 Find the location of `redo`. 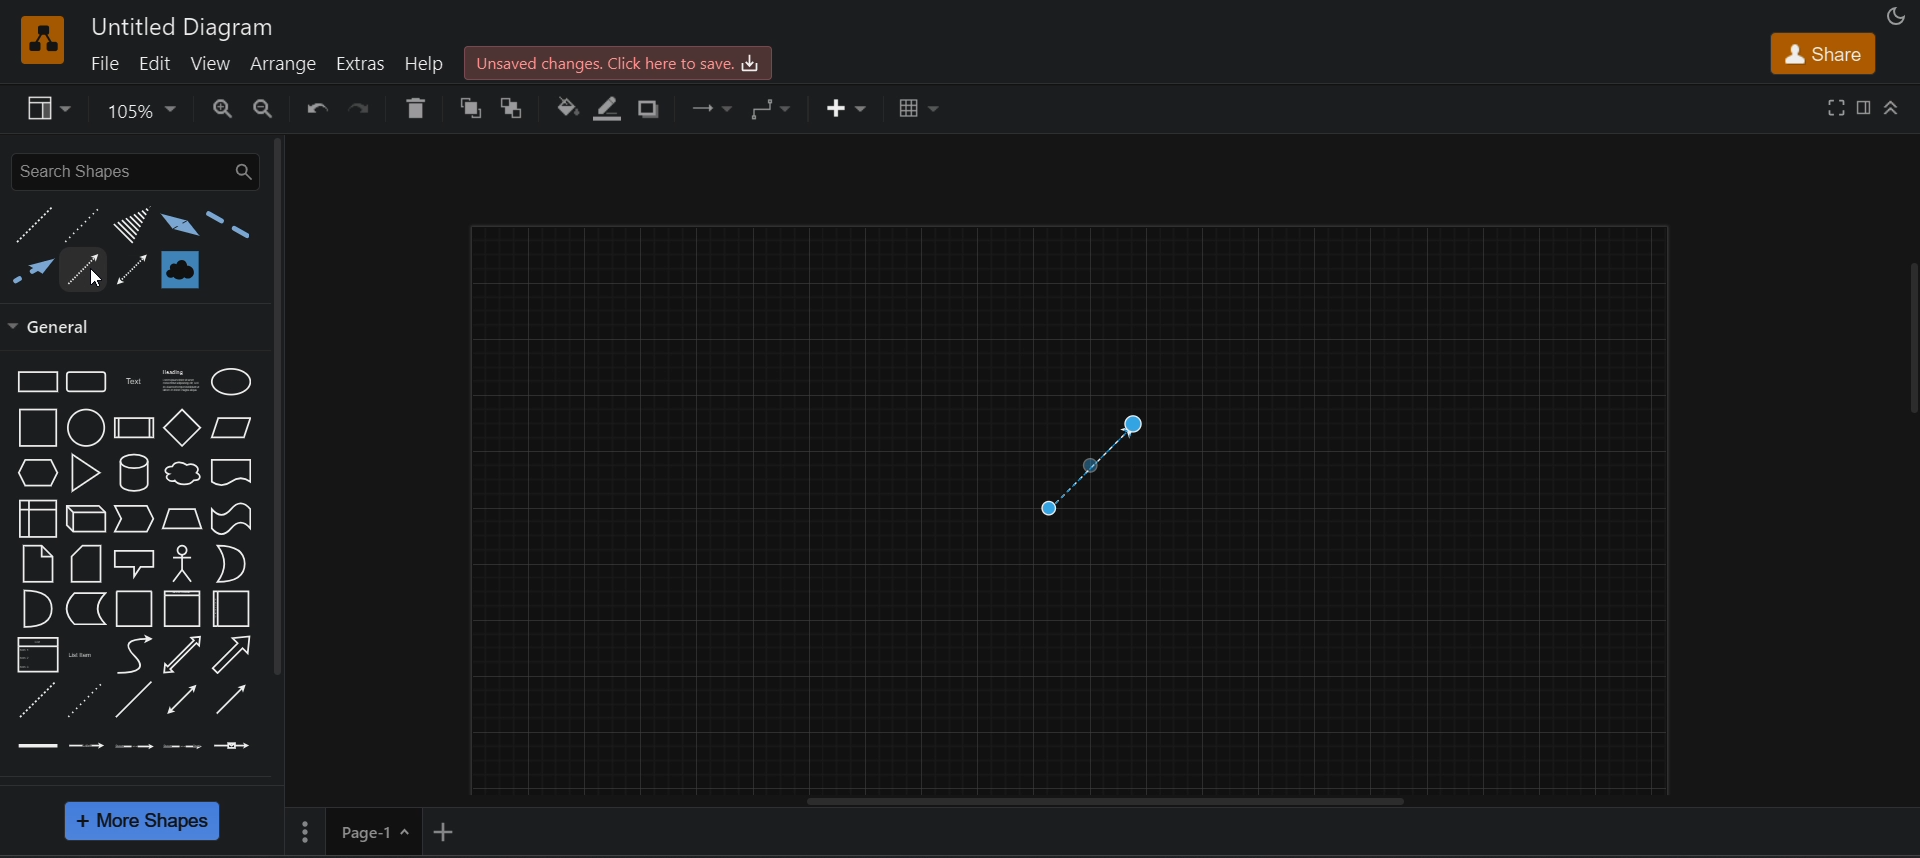

redo is located at coordinates (362, 112).